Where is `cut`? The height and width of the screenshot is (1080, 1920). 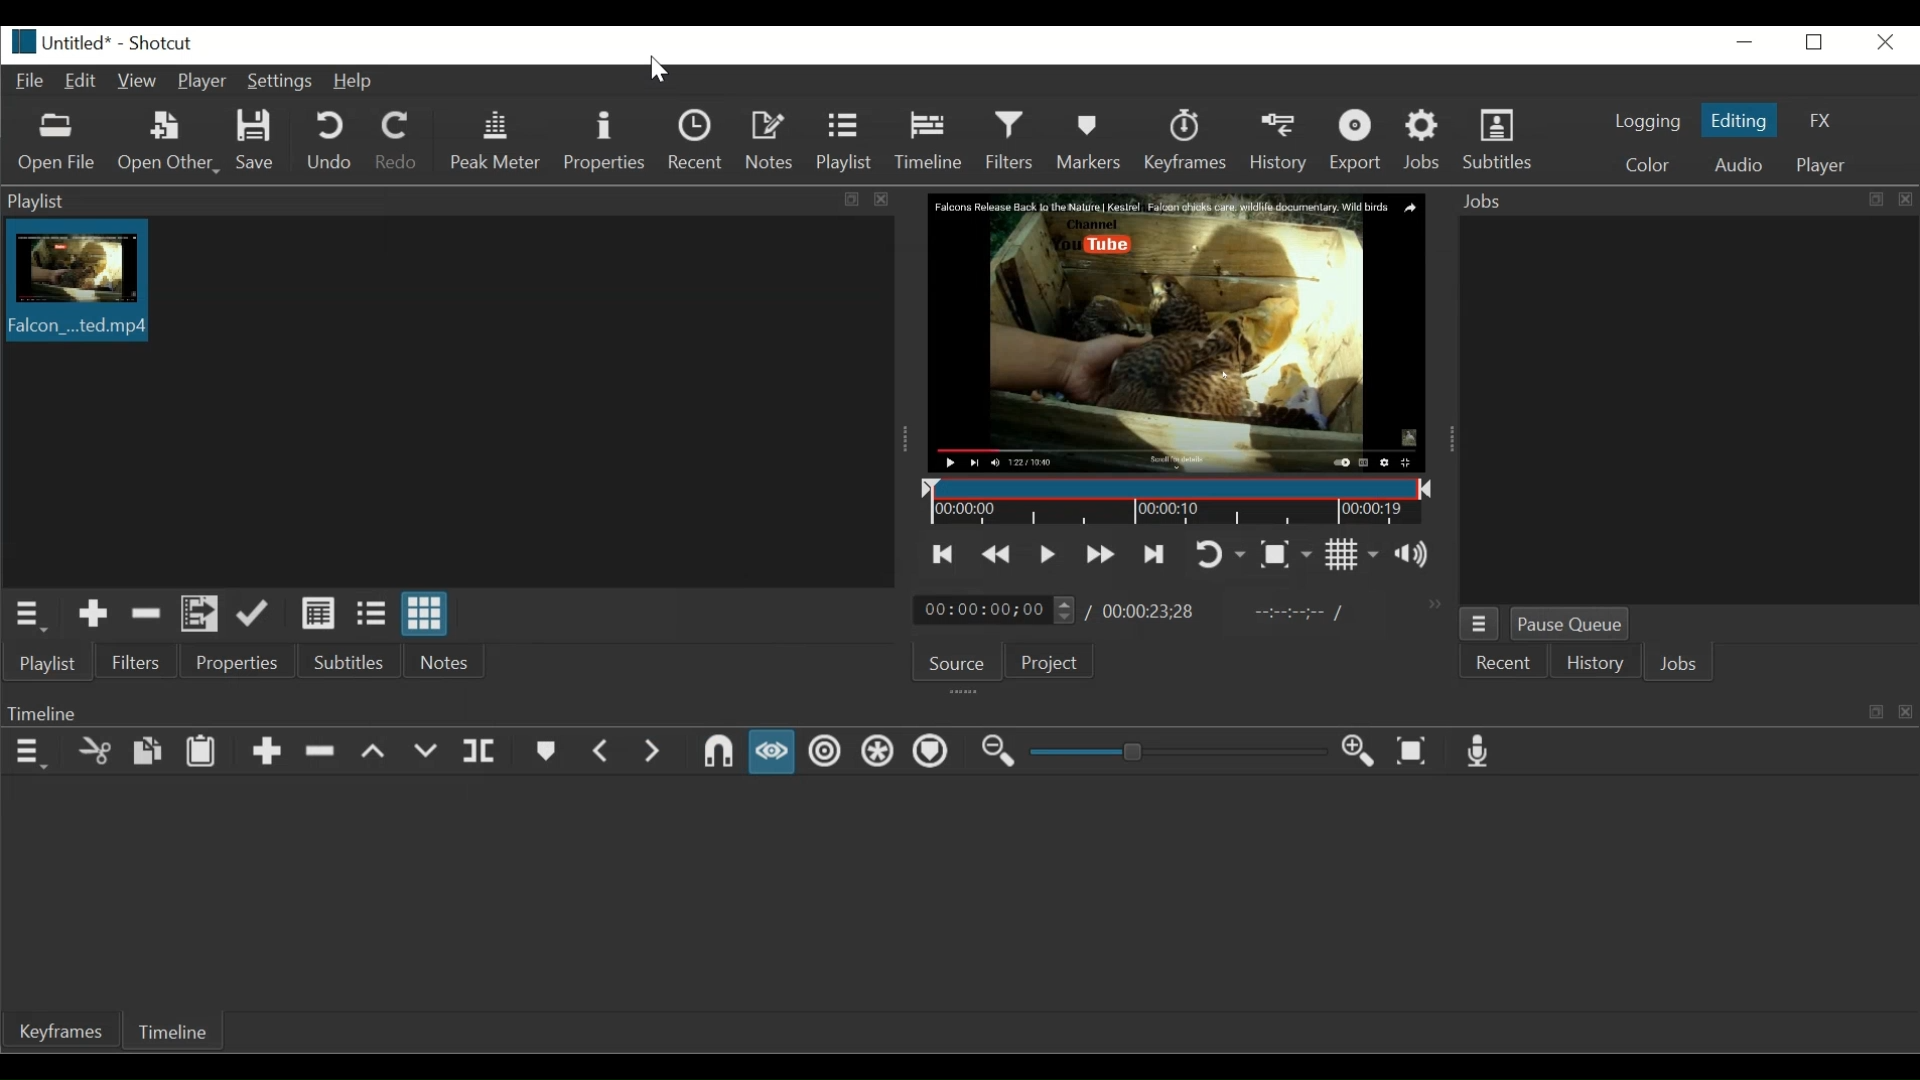
cut is located at coordinates (89, 752).